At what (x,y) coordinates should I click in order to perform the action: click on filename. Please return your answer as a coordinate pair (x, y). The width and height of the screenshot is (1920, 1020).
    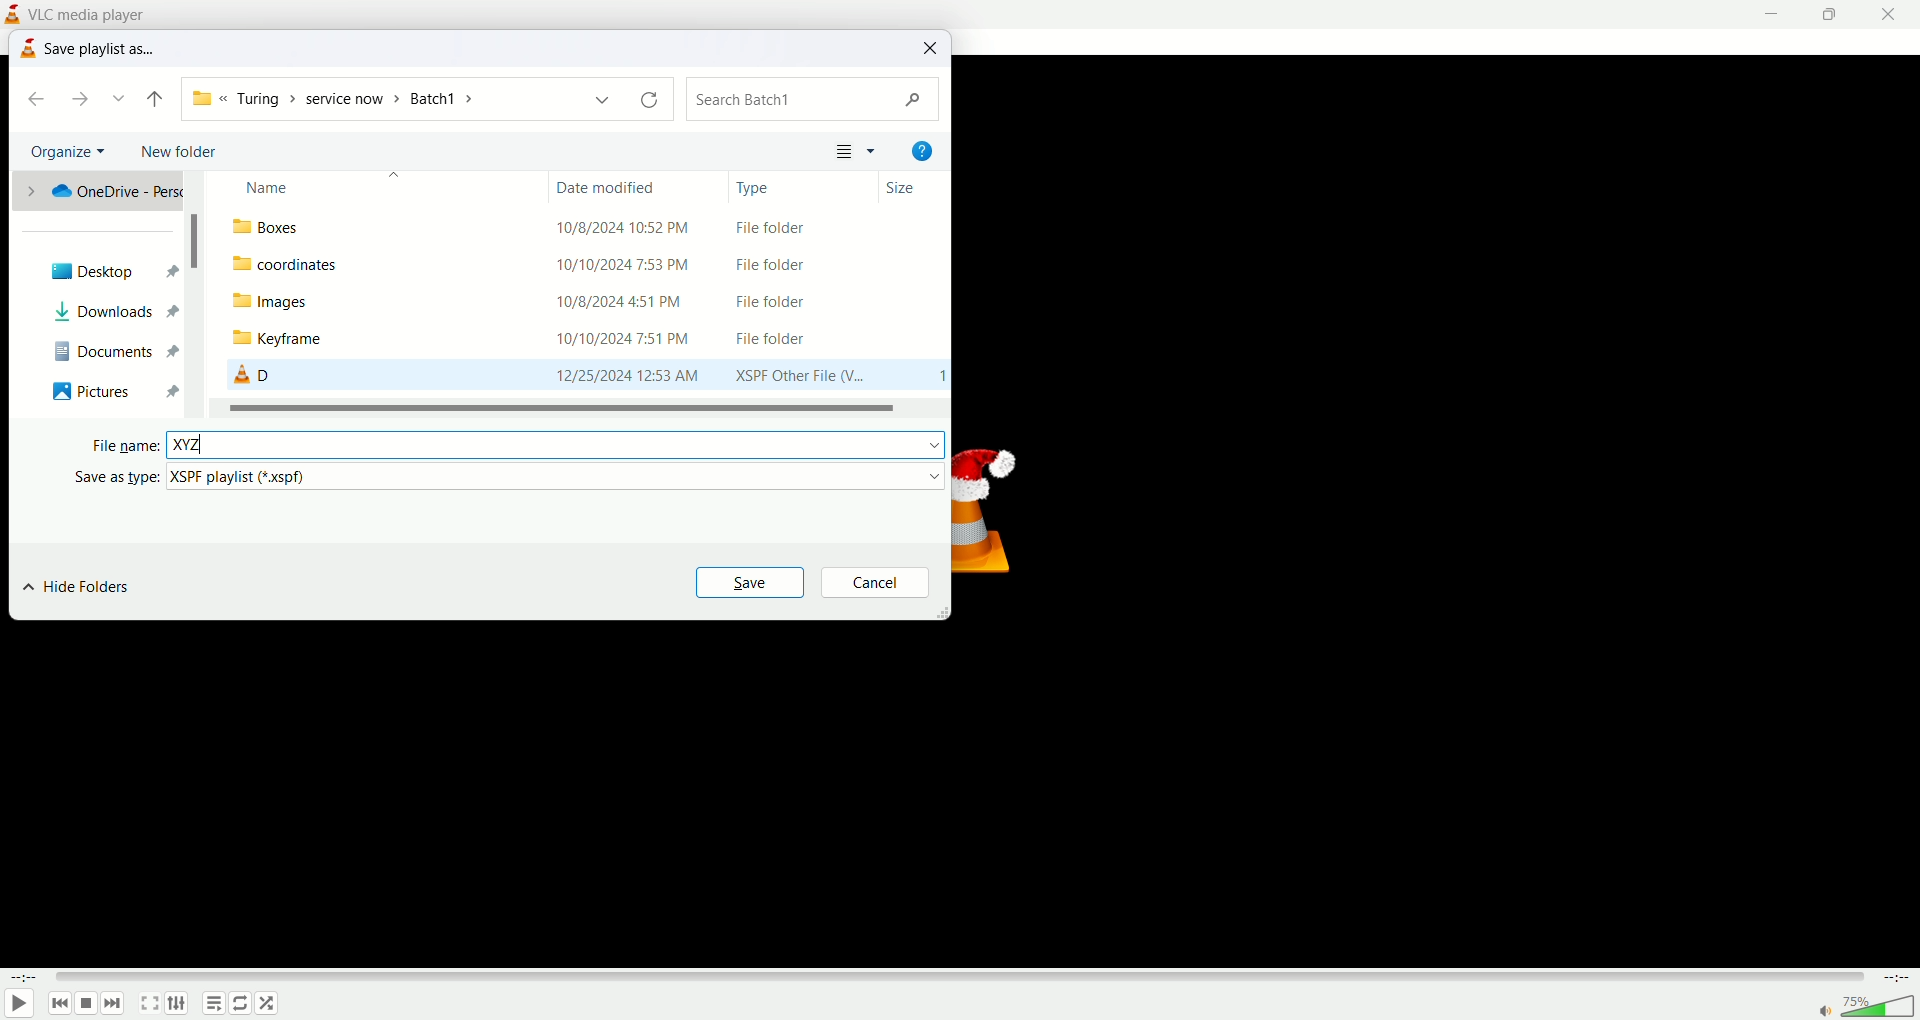
    Looking at the image, I should click on (236, 444).